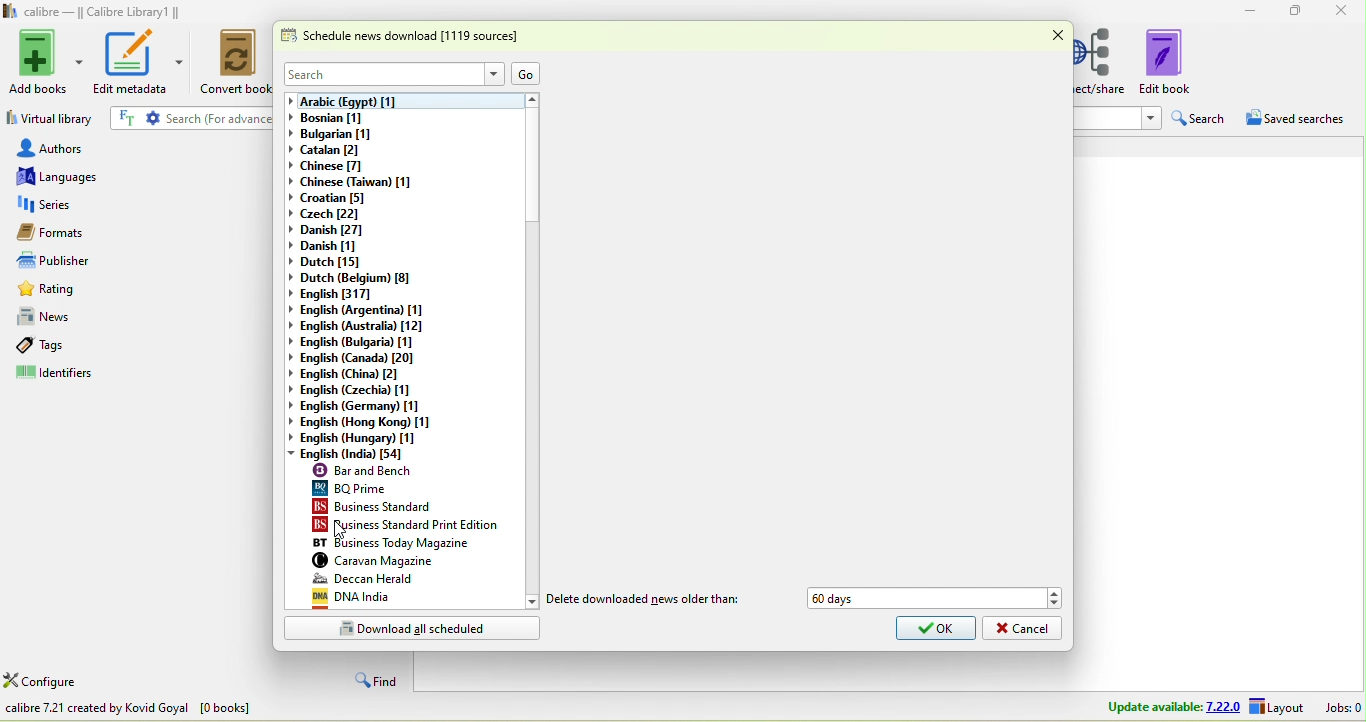 This screenshot has height=722, width=1366. I want to click on catalan[2], so click(342, 152).